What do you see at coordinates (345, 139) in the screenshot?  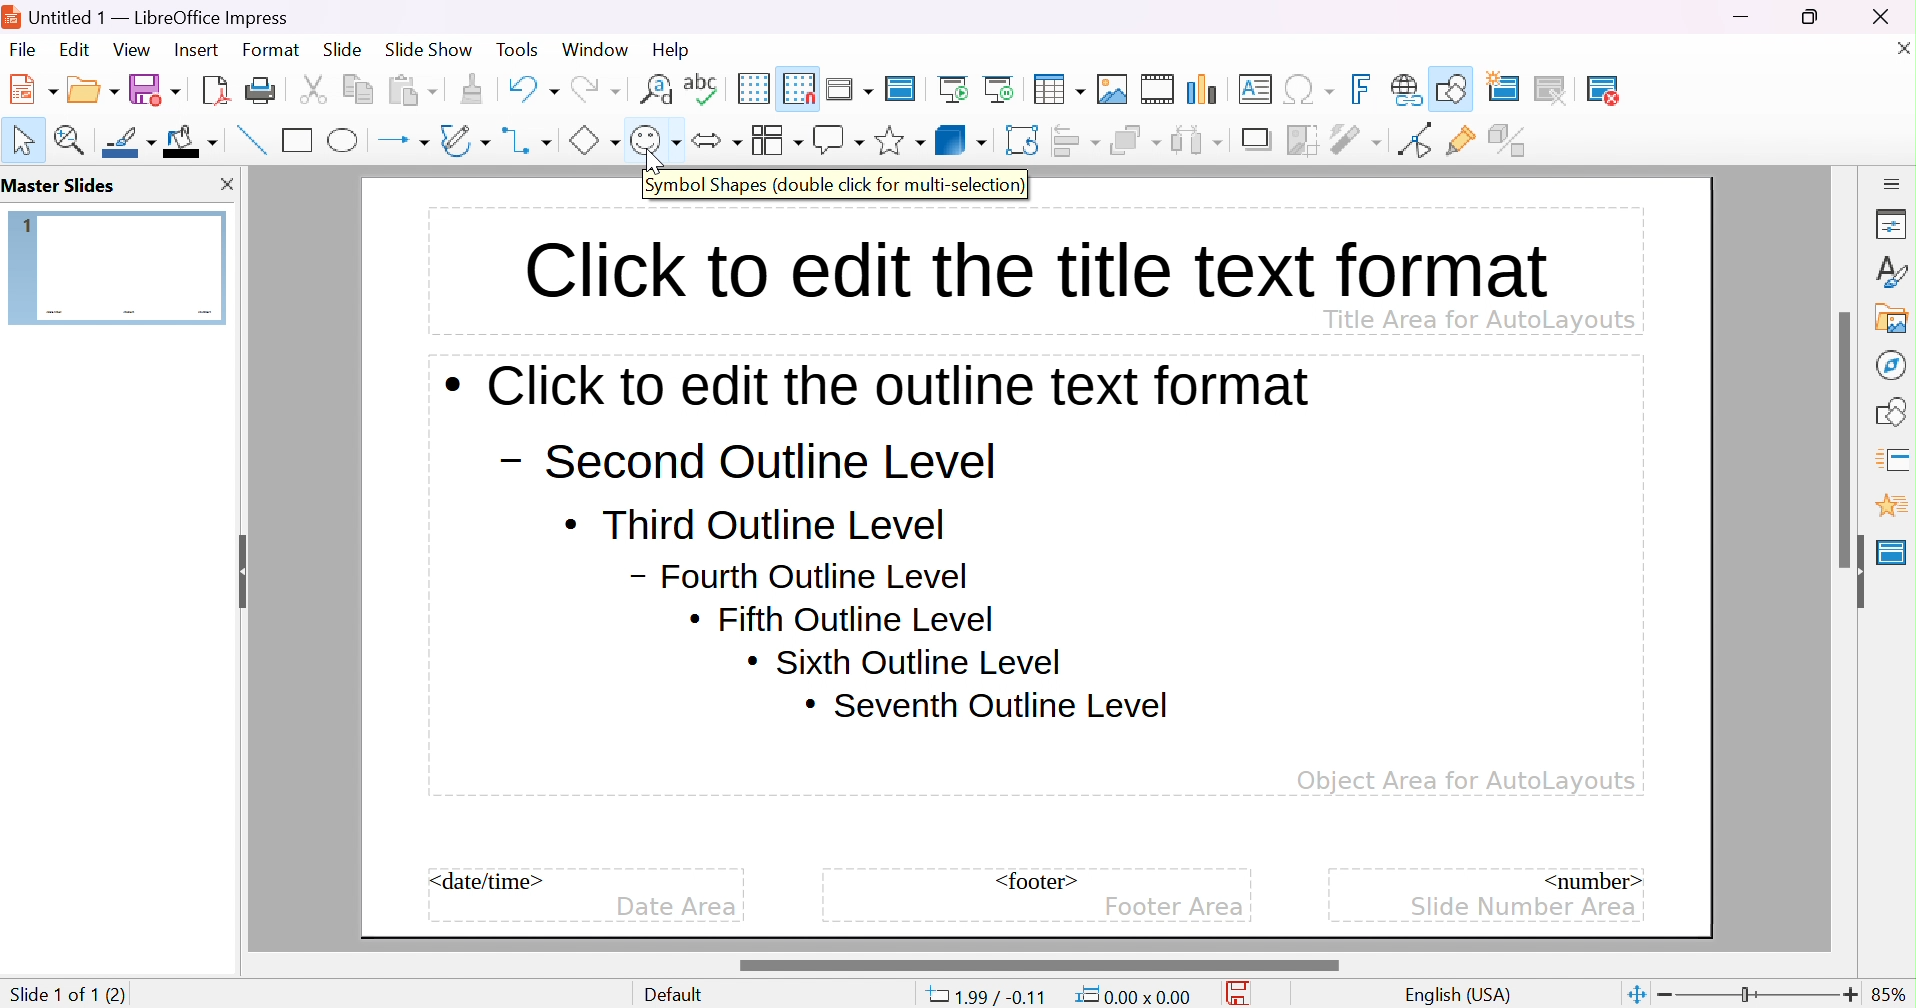 I see `ellipse` at bounding box center [345, 139].